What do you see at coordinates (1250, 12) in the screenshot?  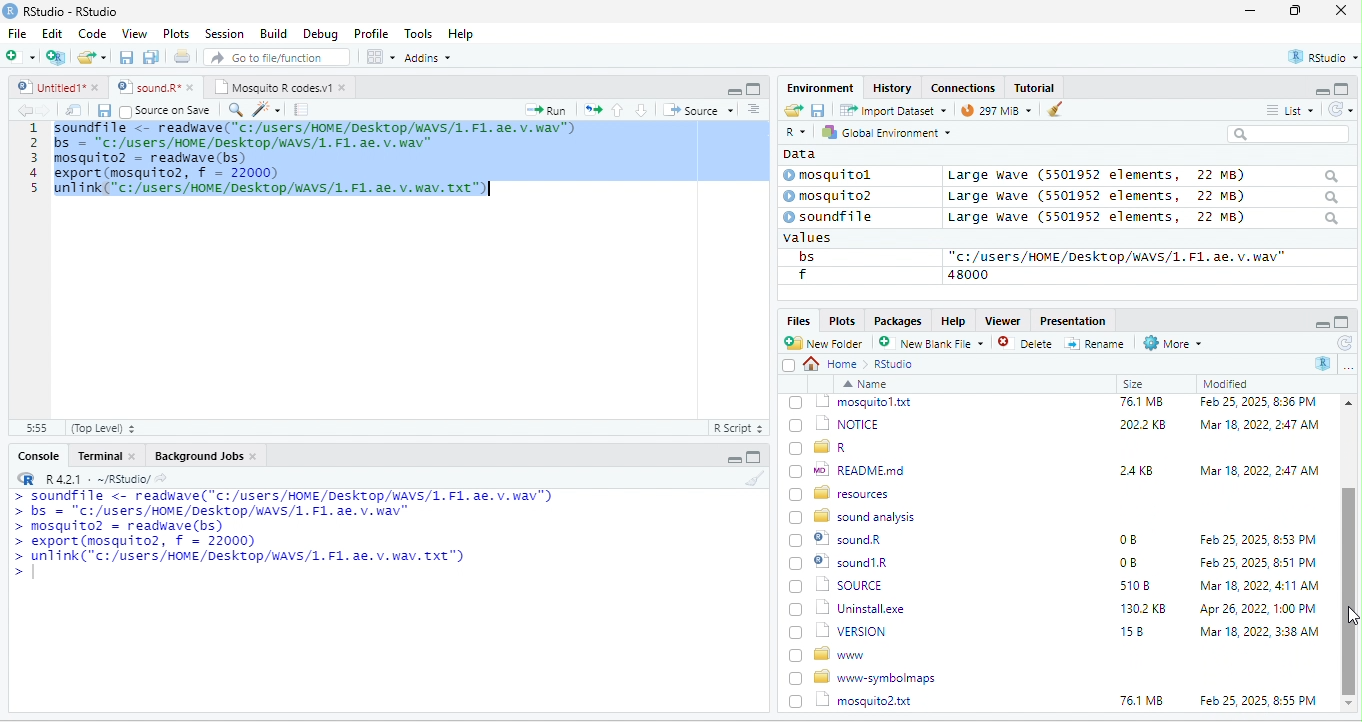 I see `minimize` at bounding box center [1250, 12].